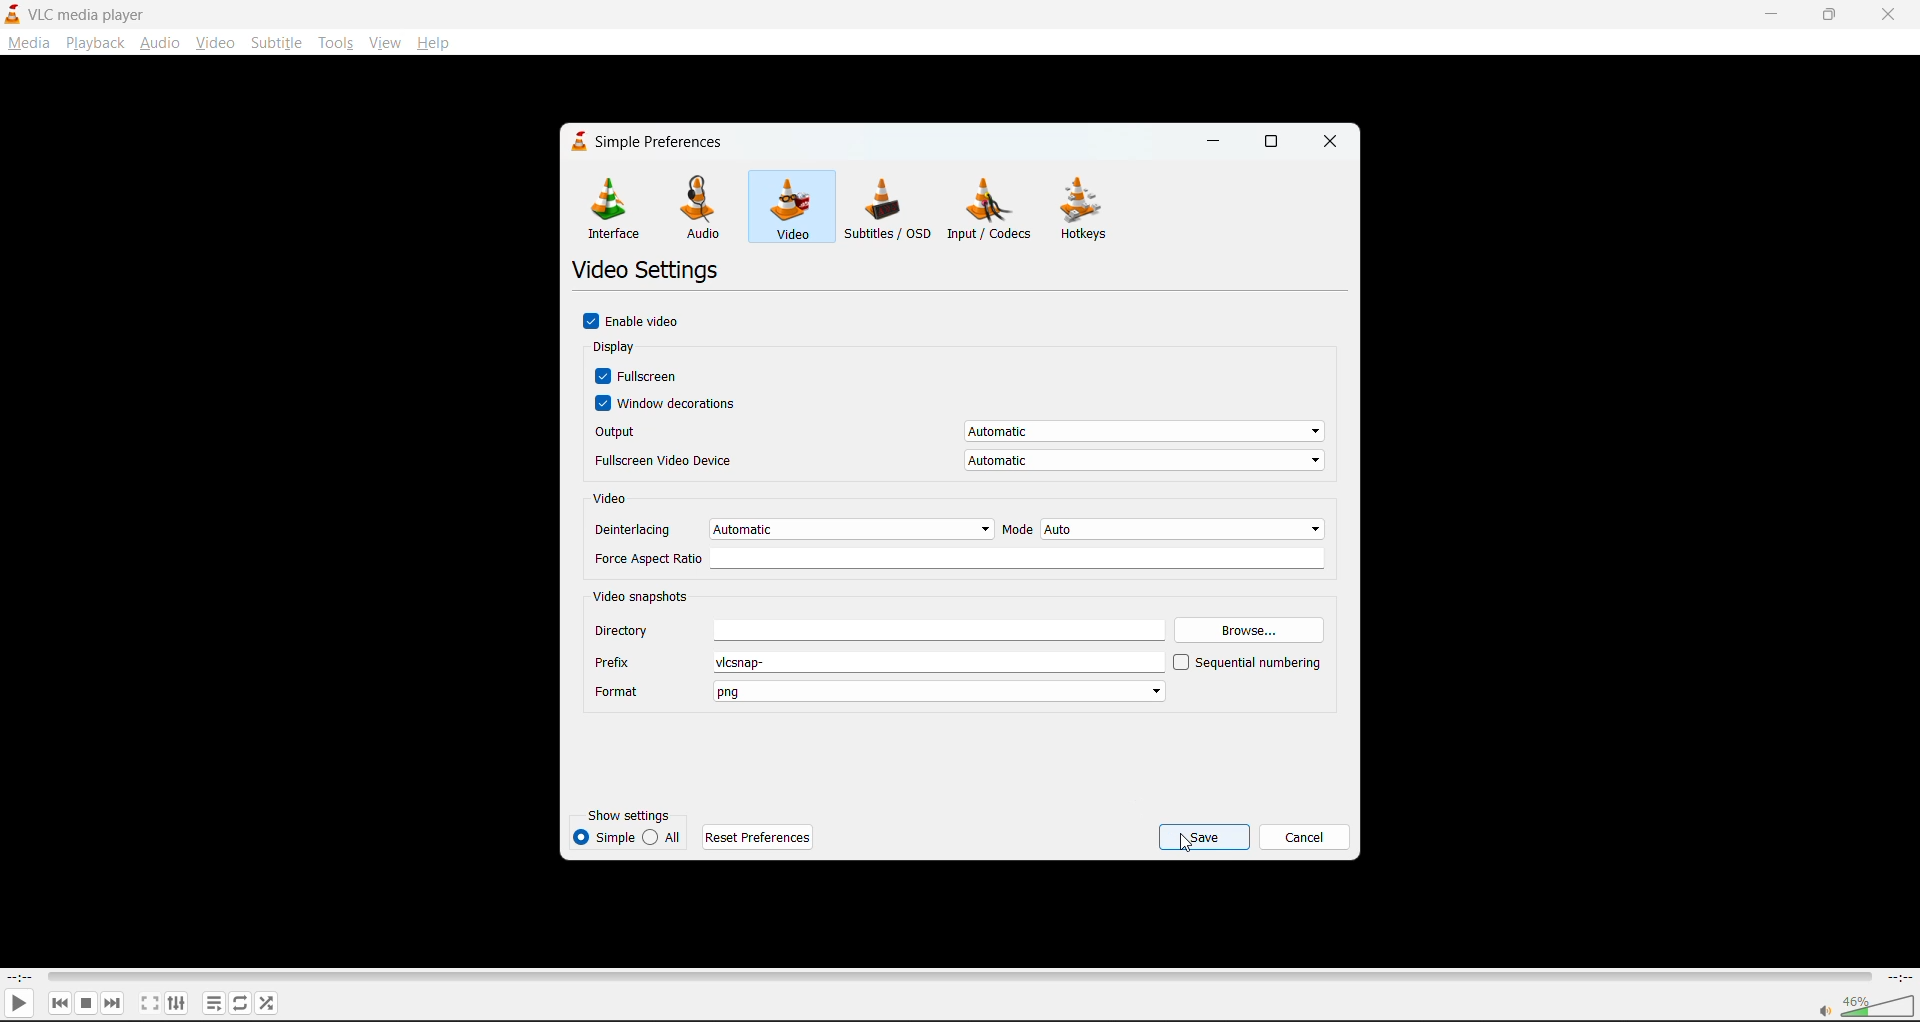  Describe the element at coordinates (431, 44) in the screenshot. I see `help` at that location.